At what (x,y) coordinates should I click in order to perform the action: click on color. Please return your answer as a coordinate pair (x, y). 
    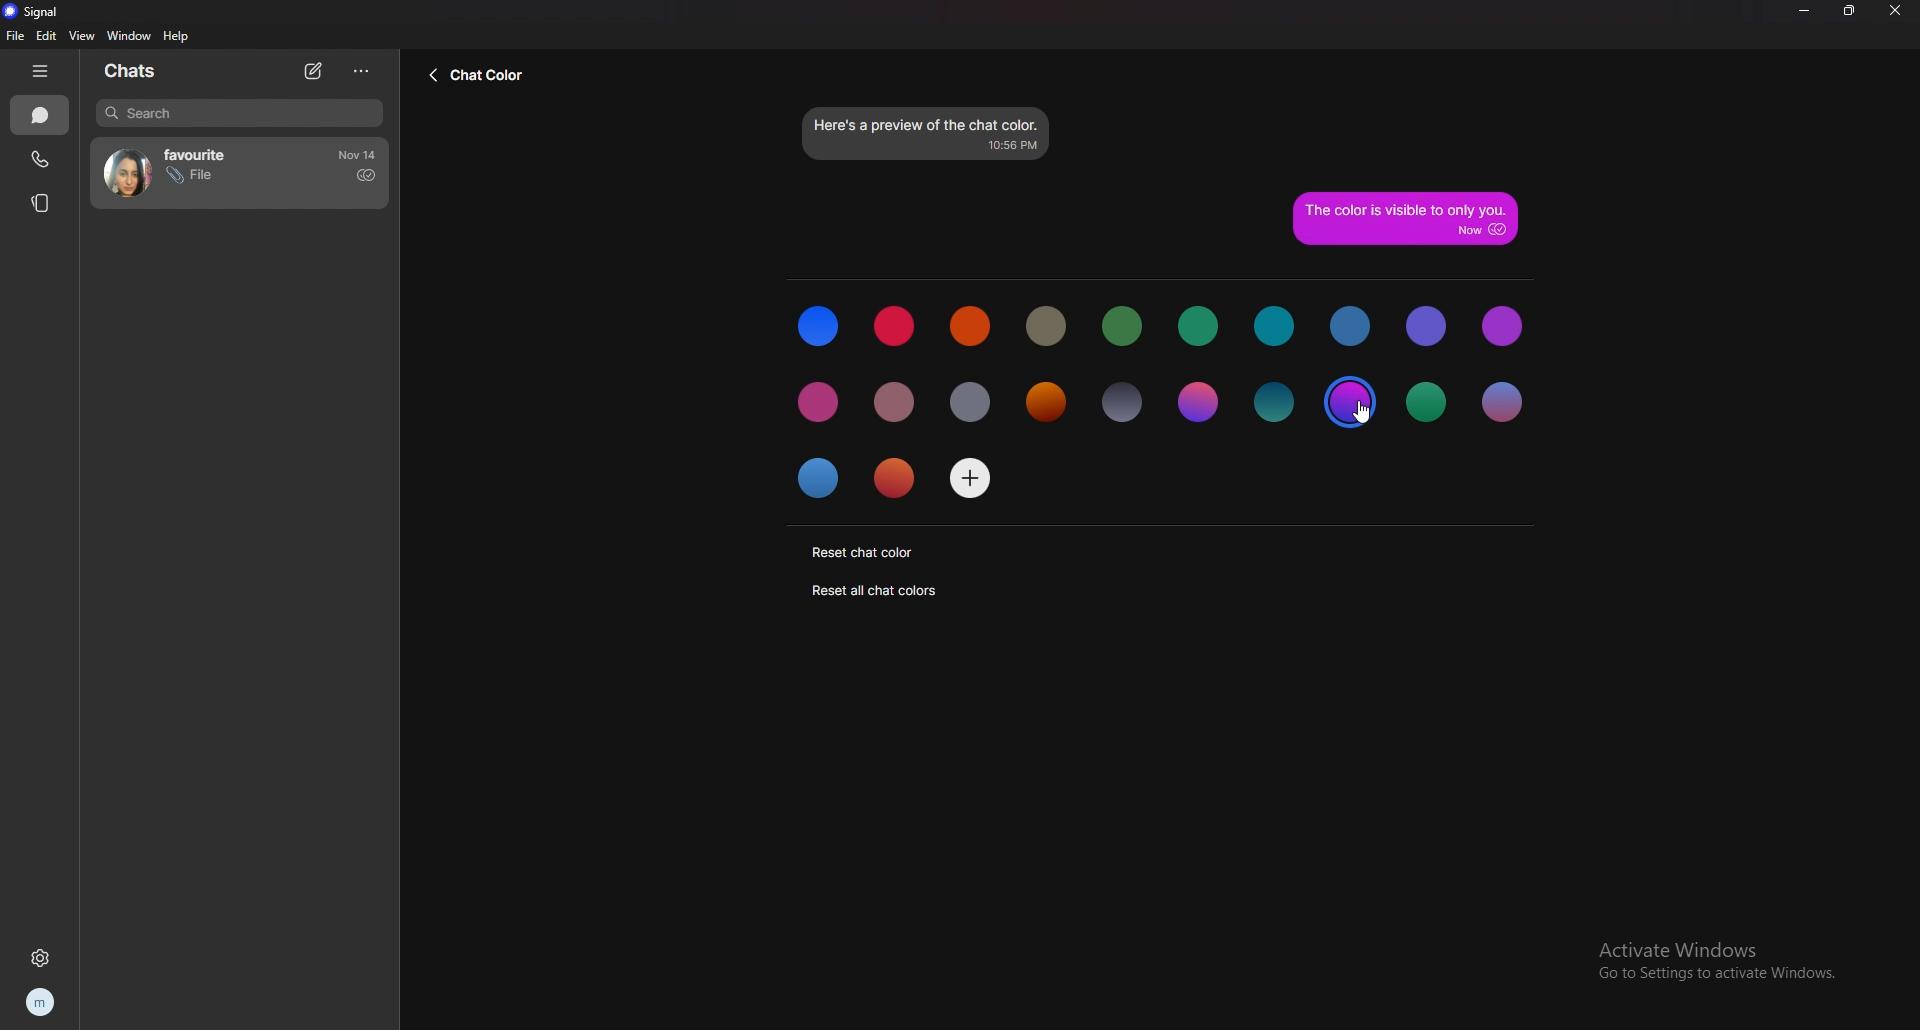
    Looking at the image, I should click on (1428, 404).